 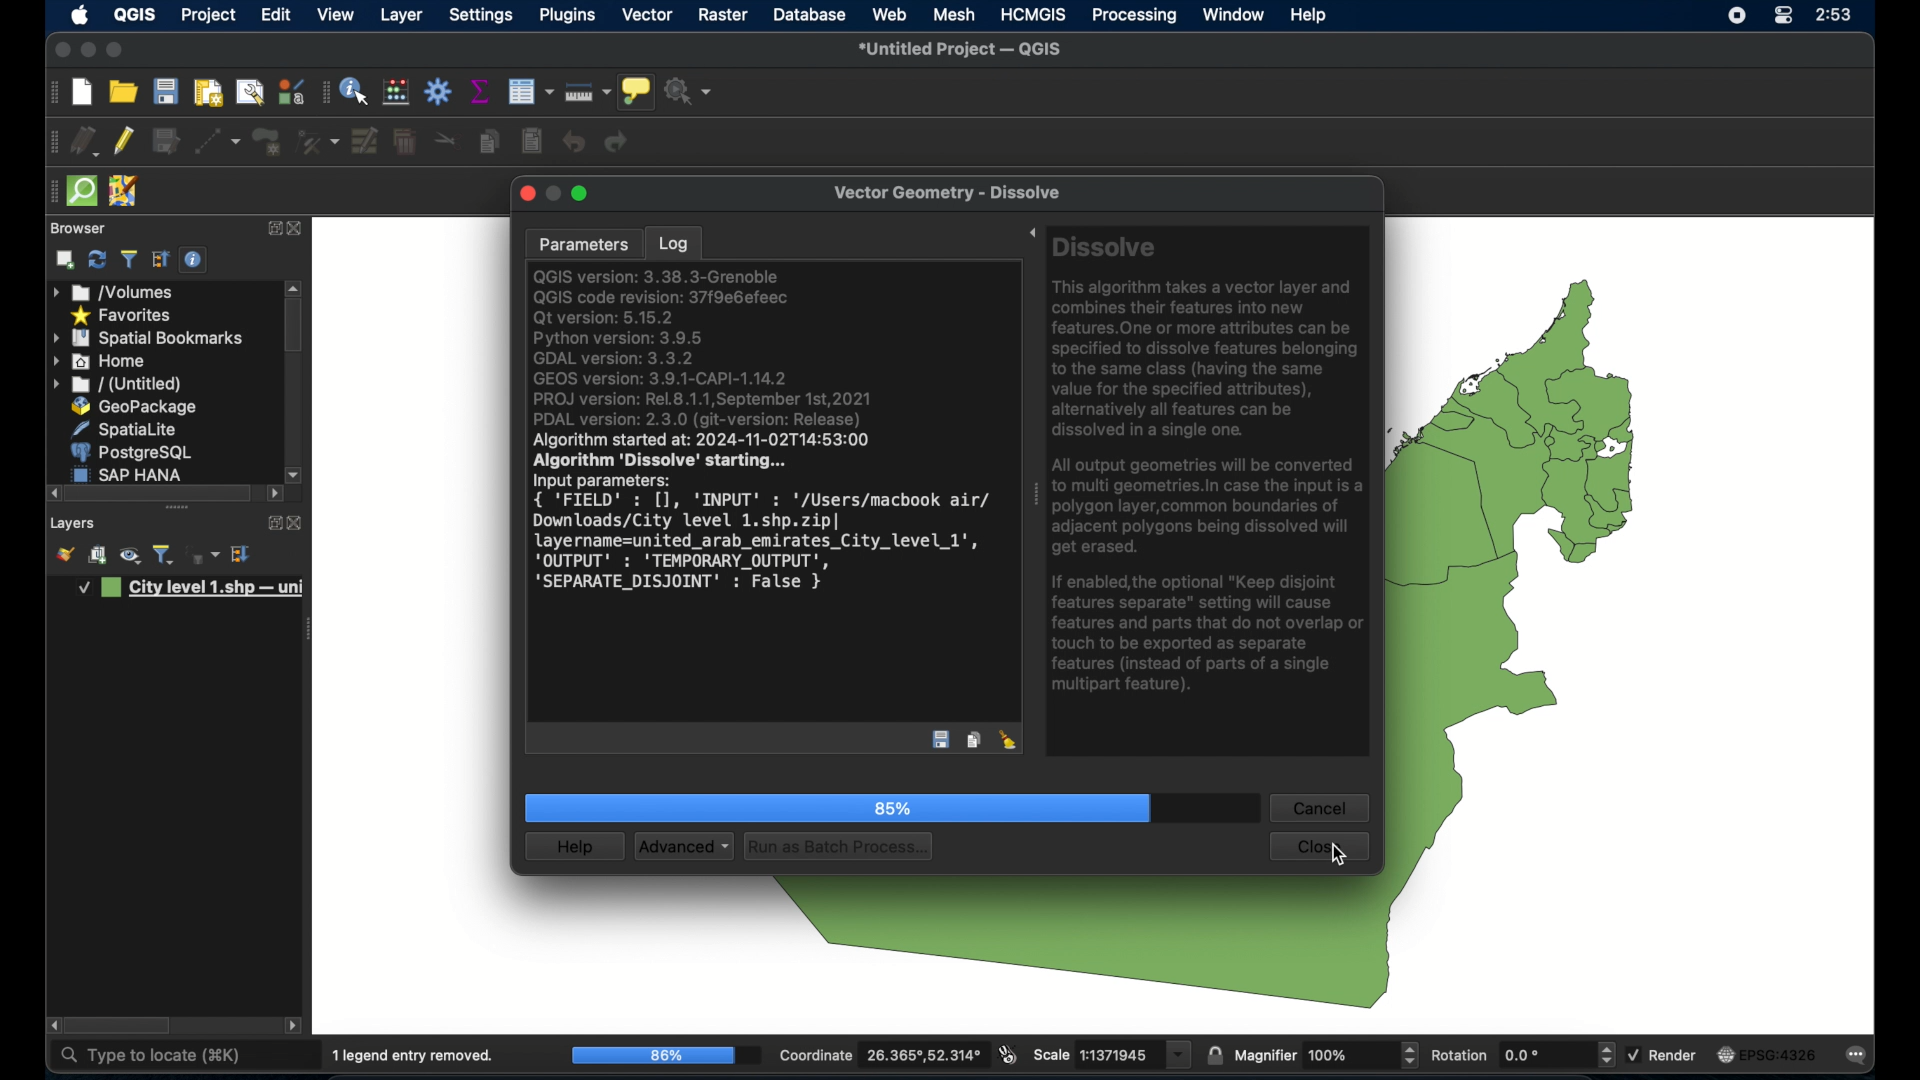 What do you see at coordinates (65, 556) in the screenshot?
I see `open layer styling panel` at bounding box center [65, 556].